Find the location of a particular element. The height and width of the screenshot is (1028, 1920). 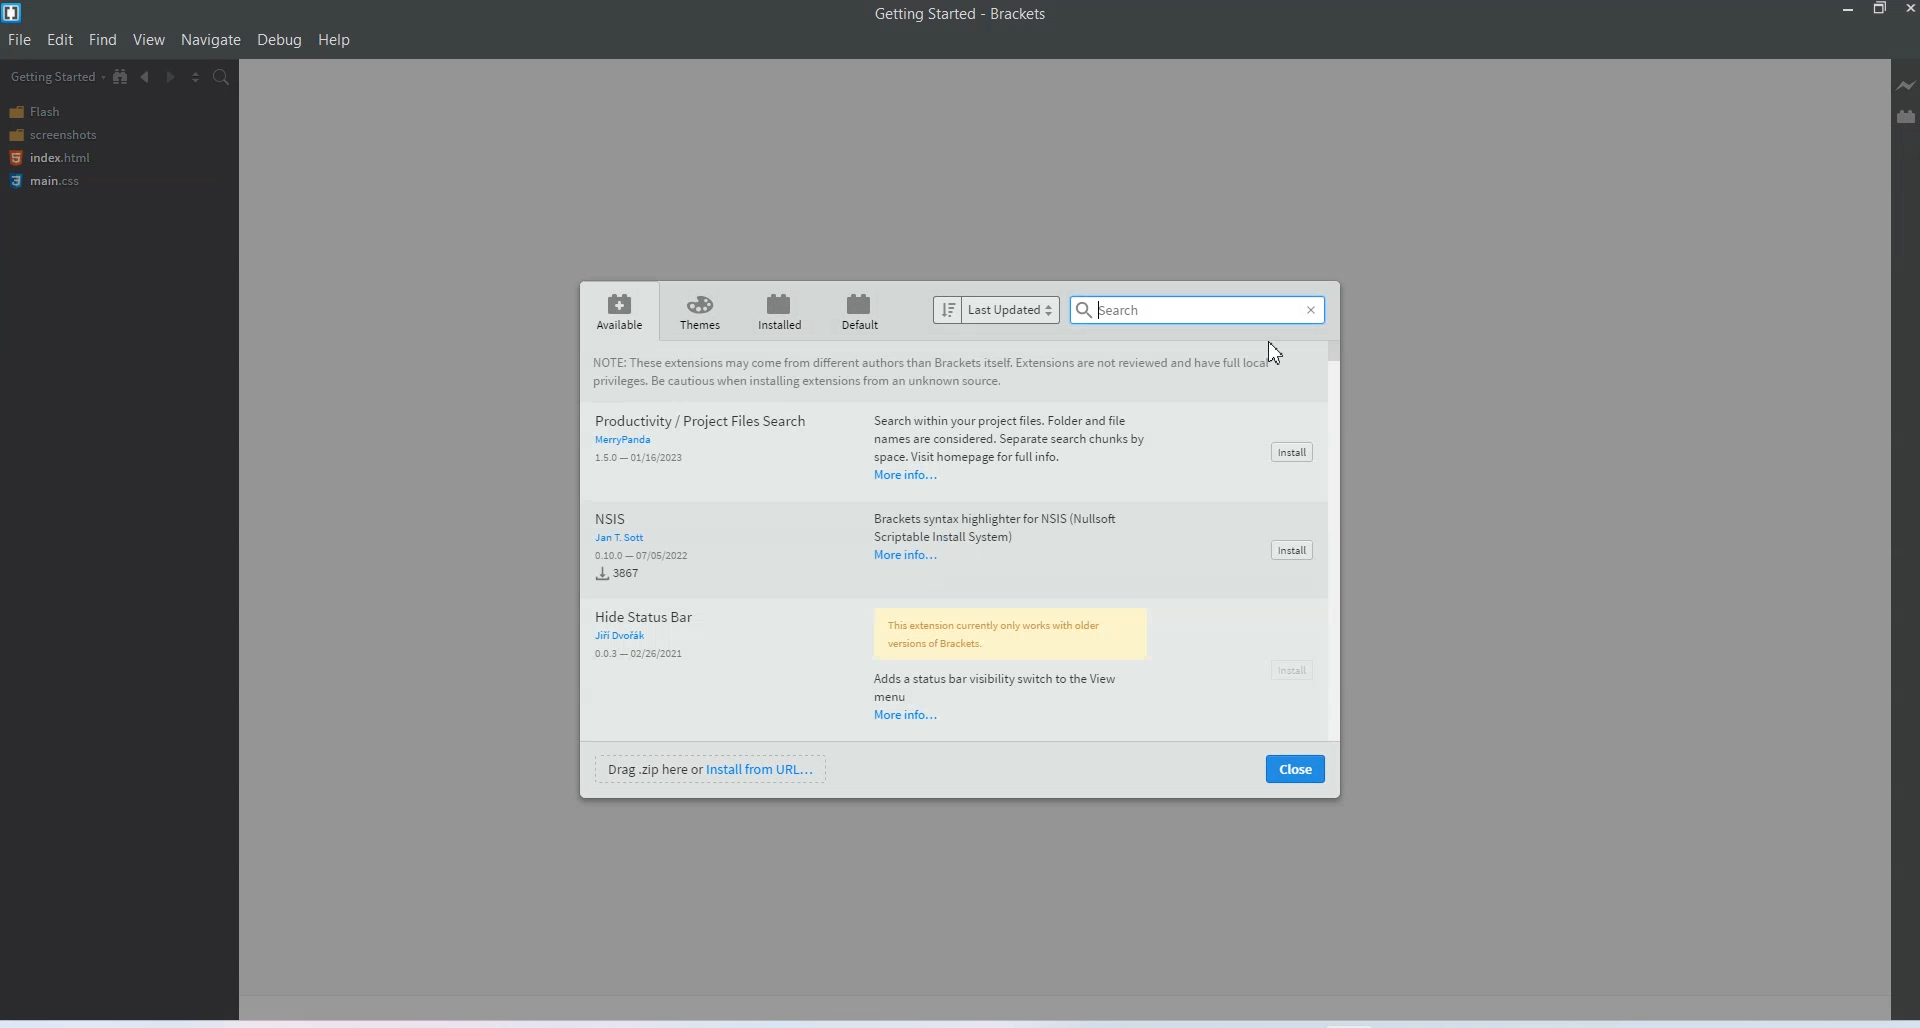

More info is located at coordinates (908, 715).